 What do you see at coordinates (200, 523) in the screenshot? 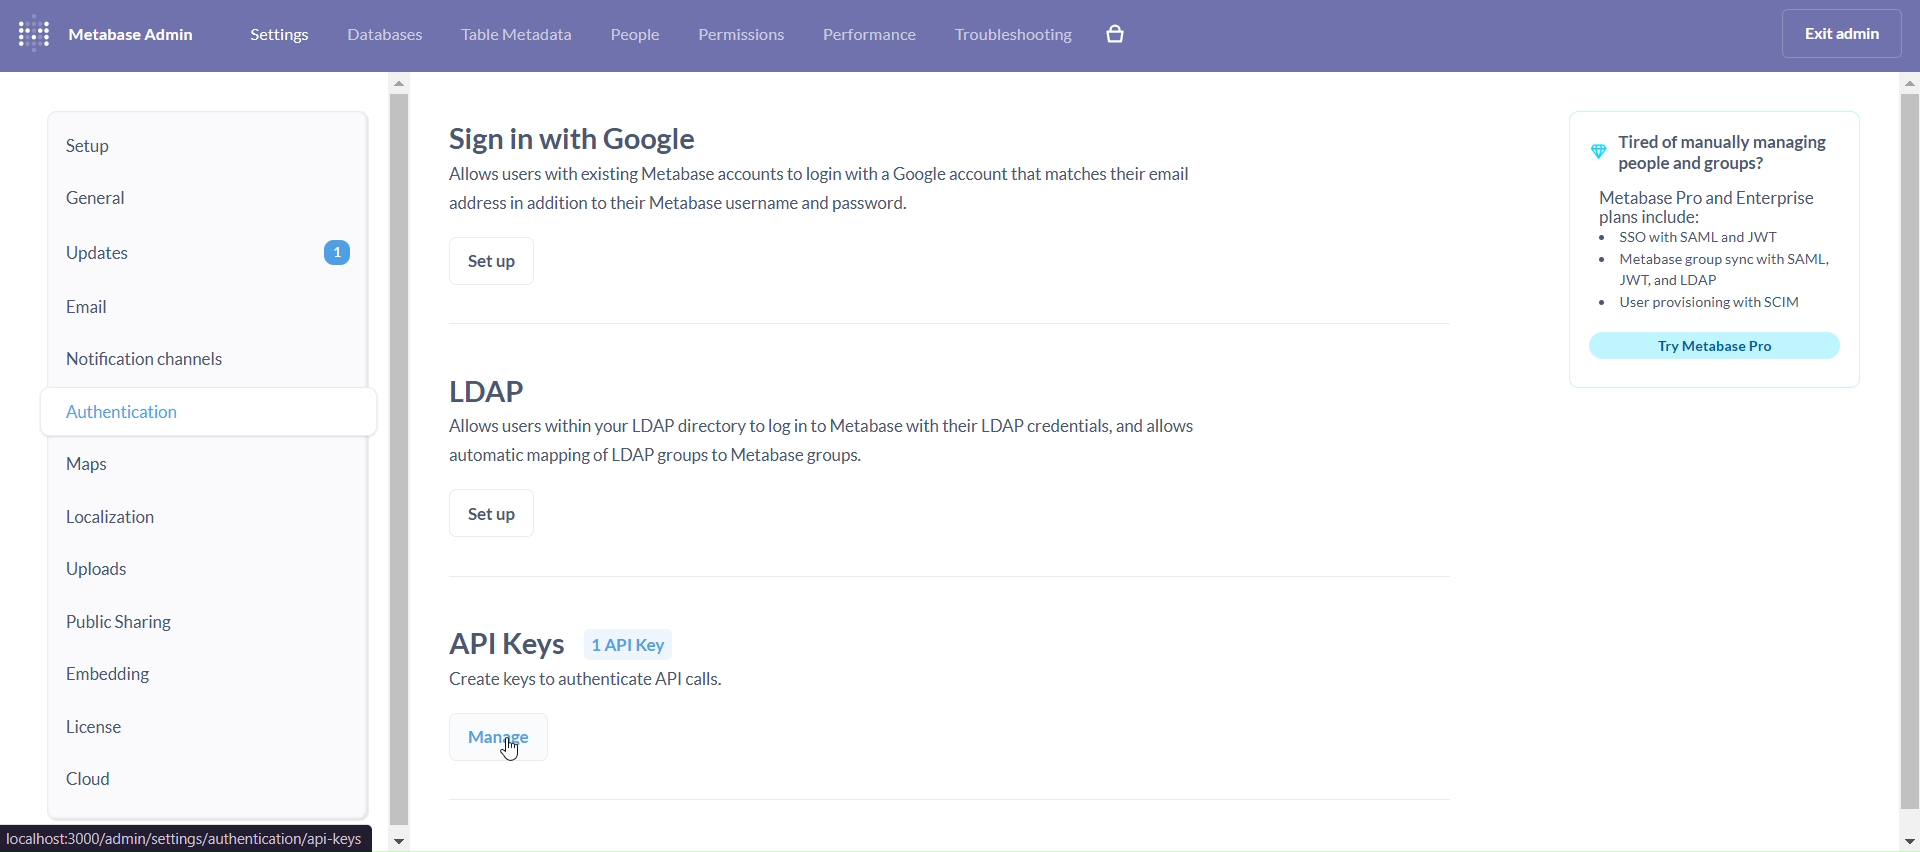
I see `localization` at bounding box center [200, 523].